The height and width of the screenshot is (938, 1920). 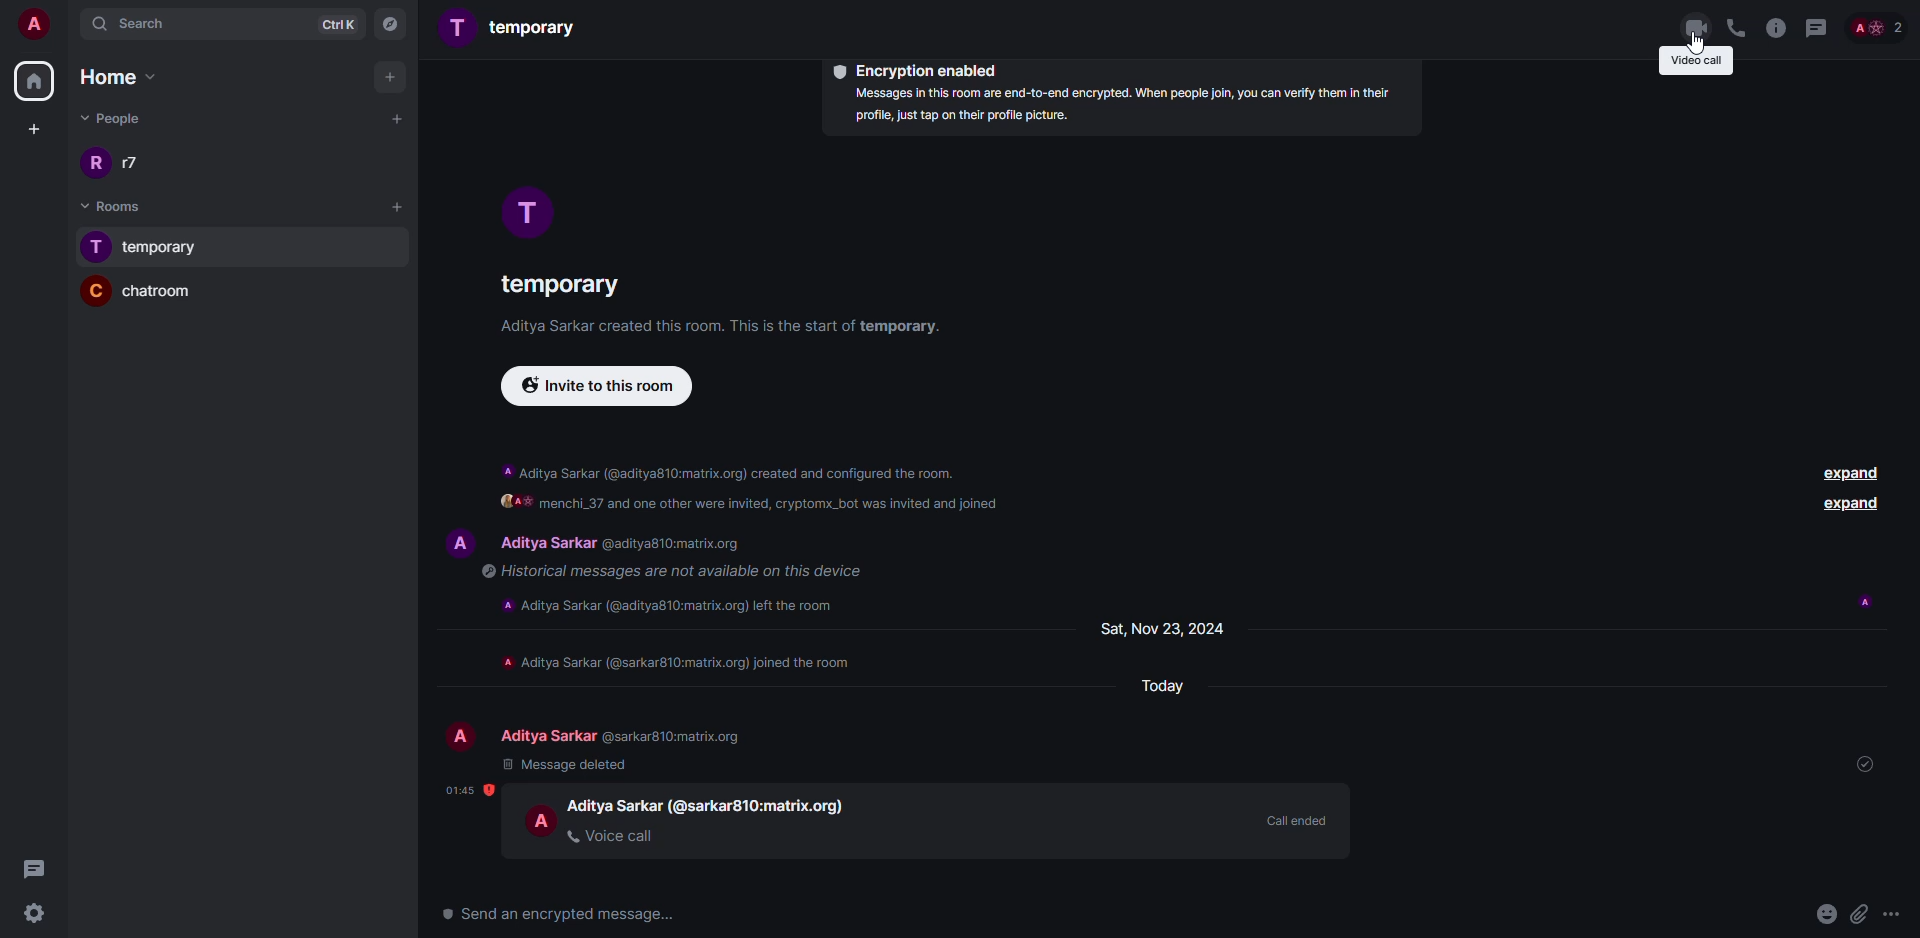 What do you see at coordinates (1157, 685) in the screenshot?
I see `day` at bounding box center [1157, 685].